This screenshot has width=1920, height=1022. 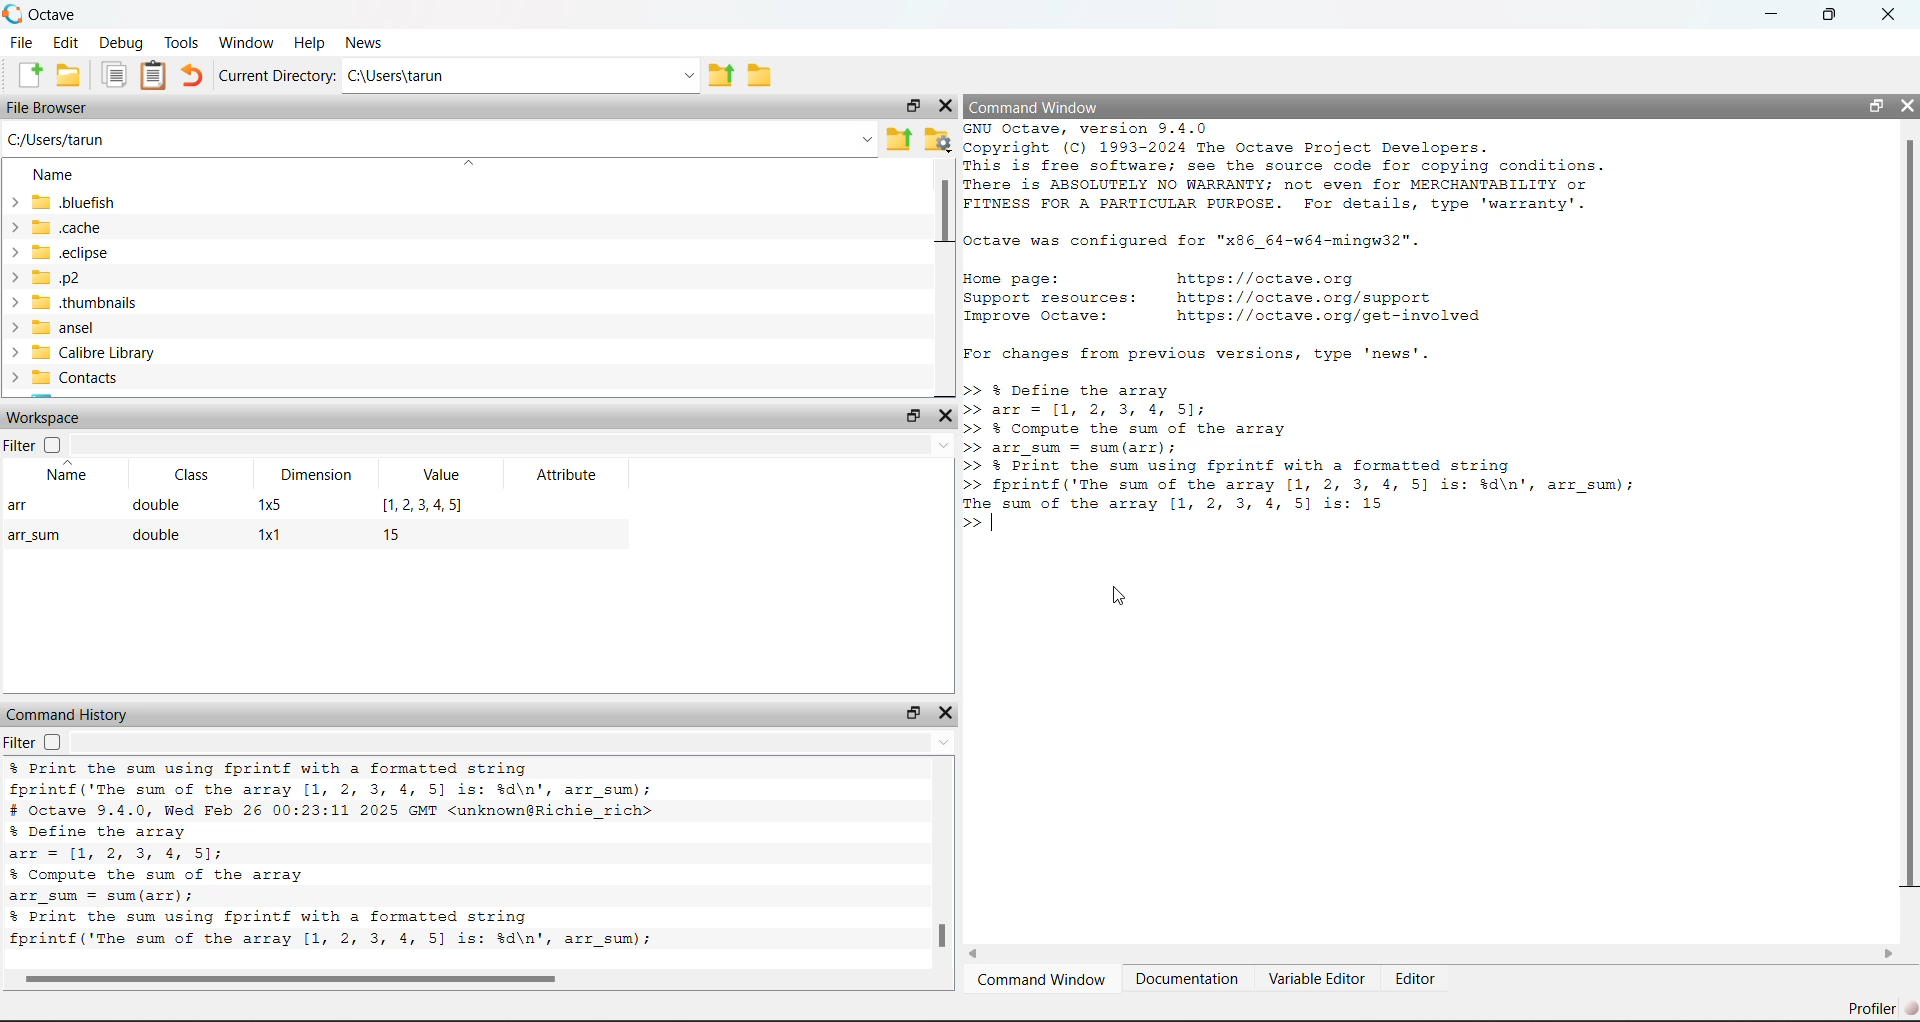 I want to click on New line, so click(x=971, y=525).